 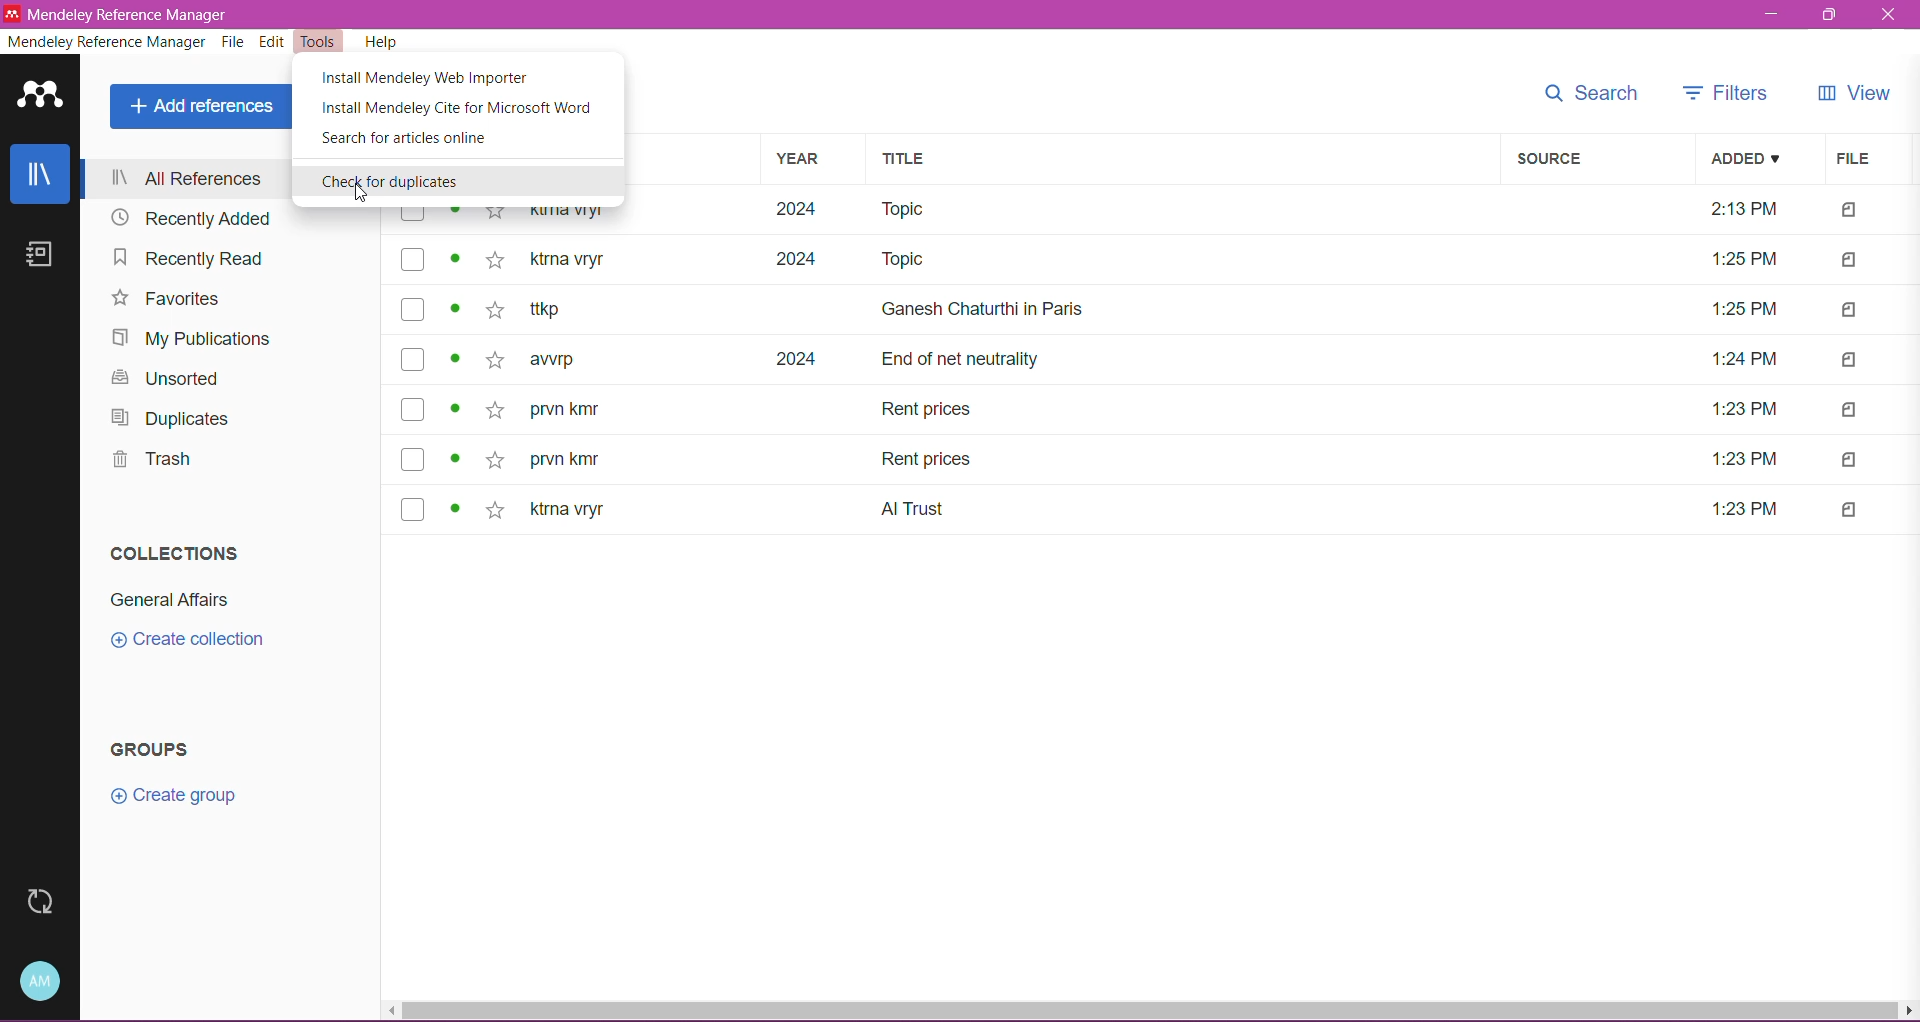 I want to click on View, so click(x=1857, y=96).